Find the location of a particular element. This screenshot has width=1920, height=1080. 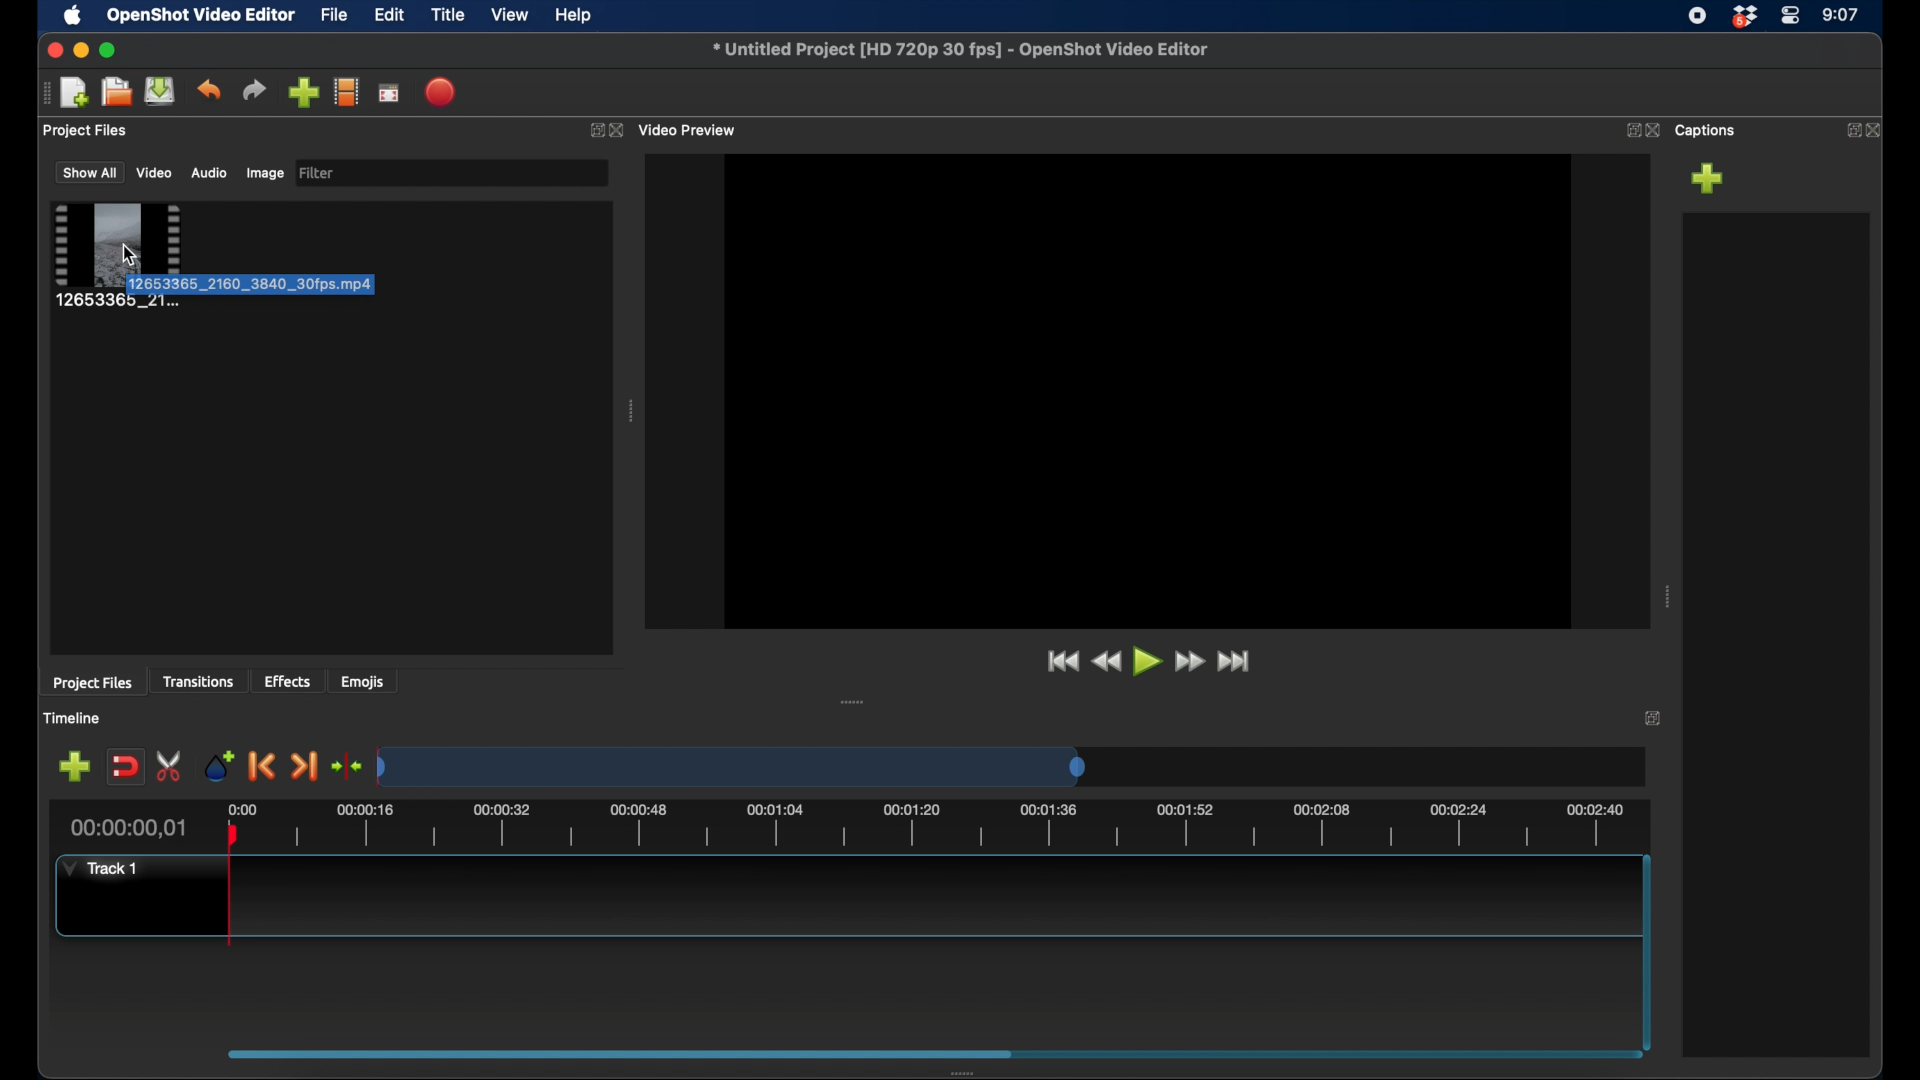

transitions is located at coordinates (200, 681).